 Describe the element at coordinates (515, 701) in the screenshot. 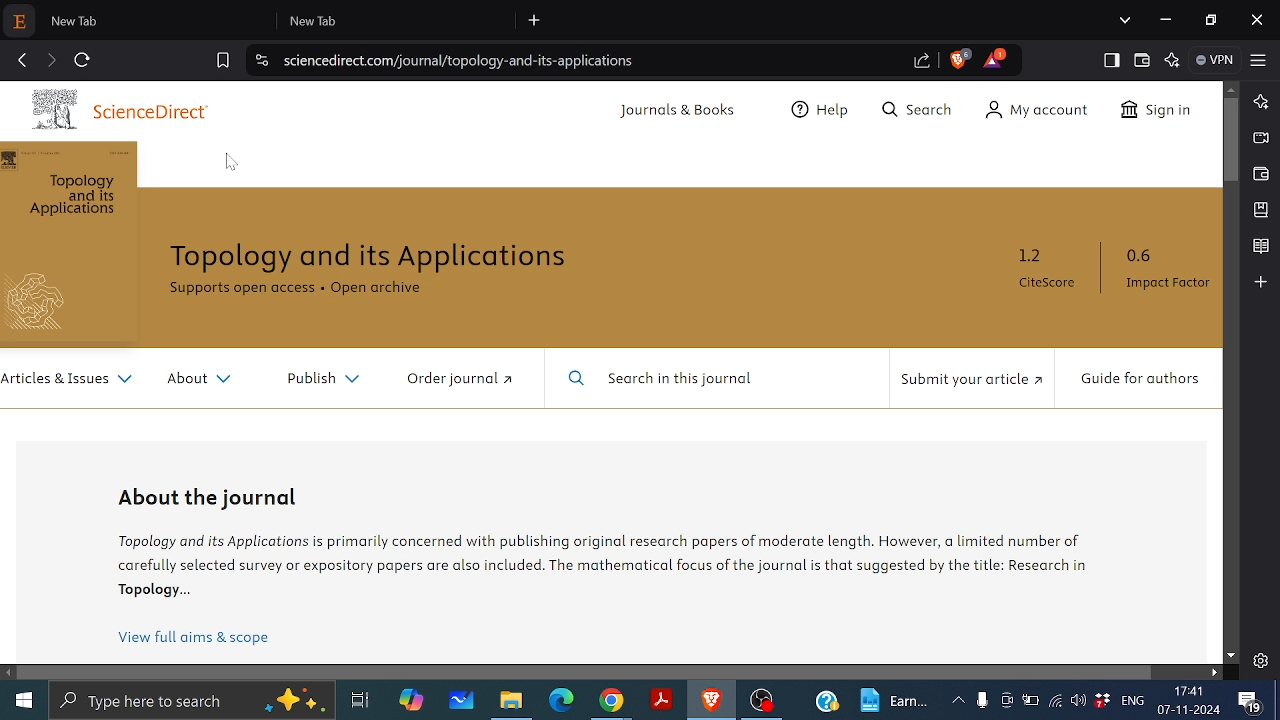

I see `Files` at that location.